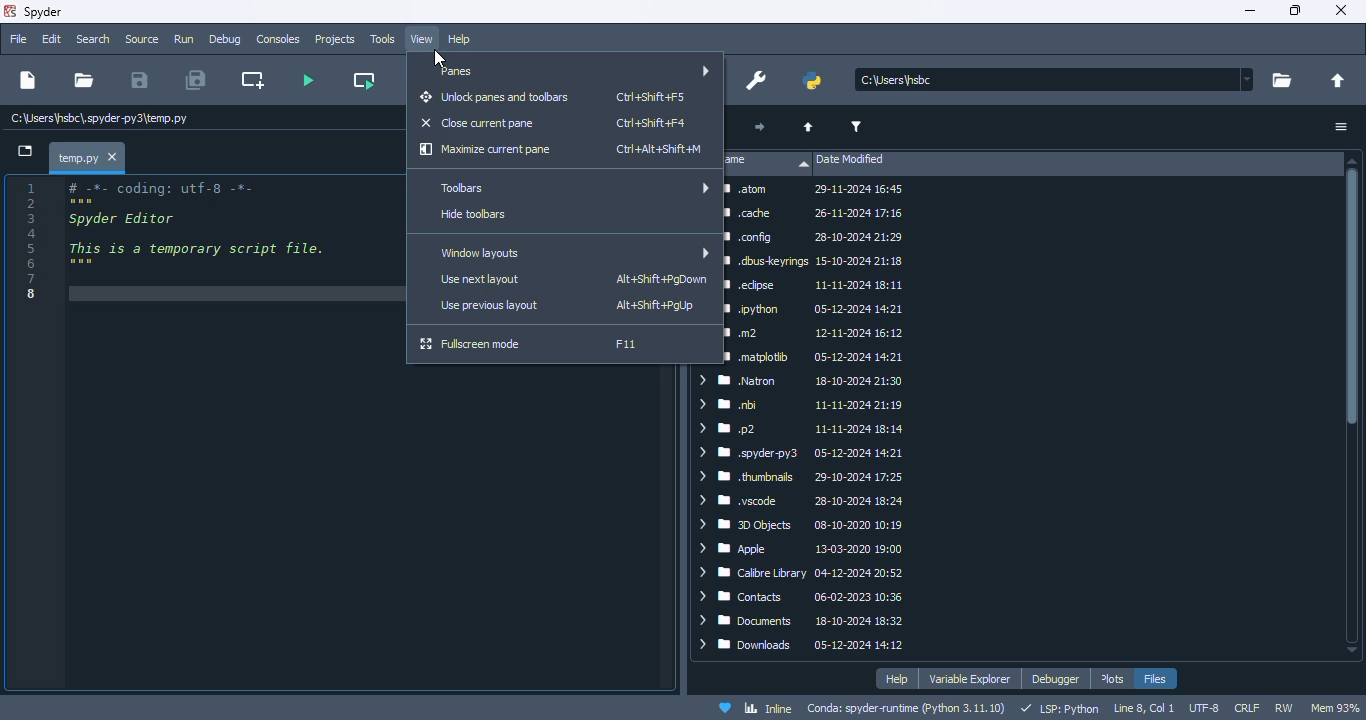 The width and height of the screenshot is (1366, 720). I want to click on temporary file, so click(75, 156).